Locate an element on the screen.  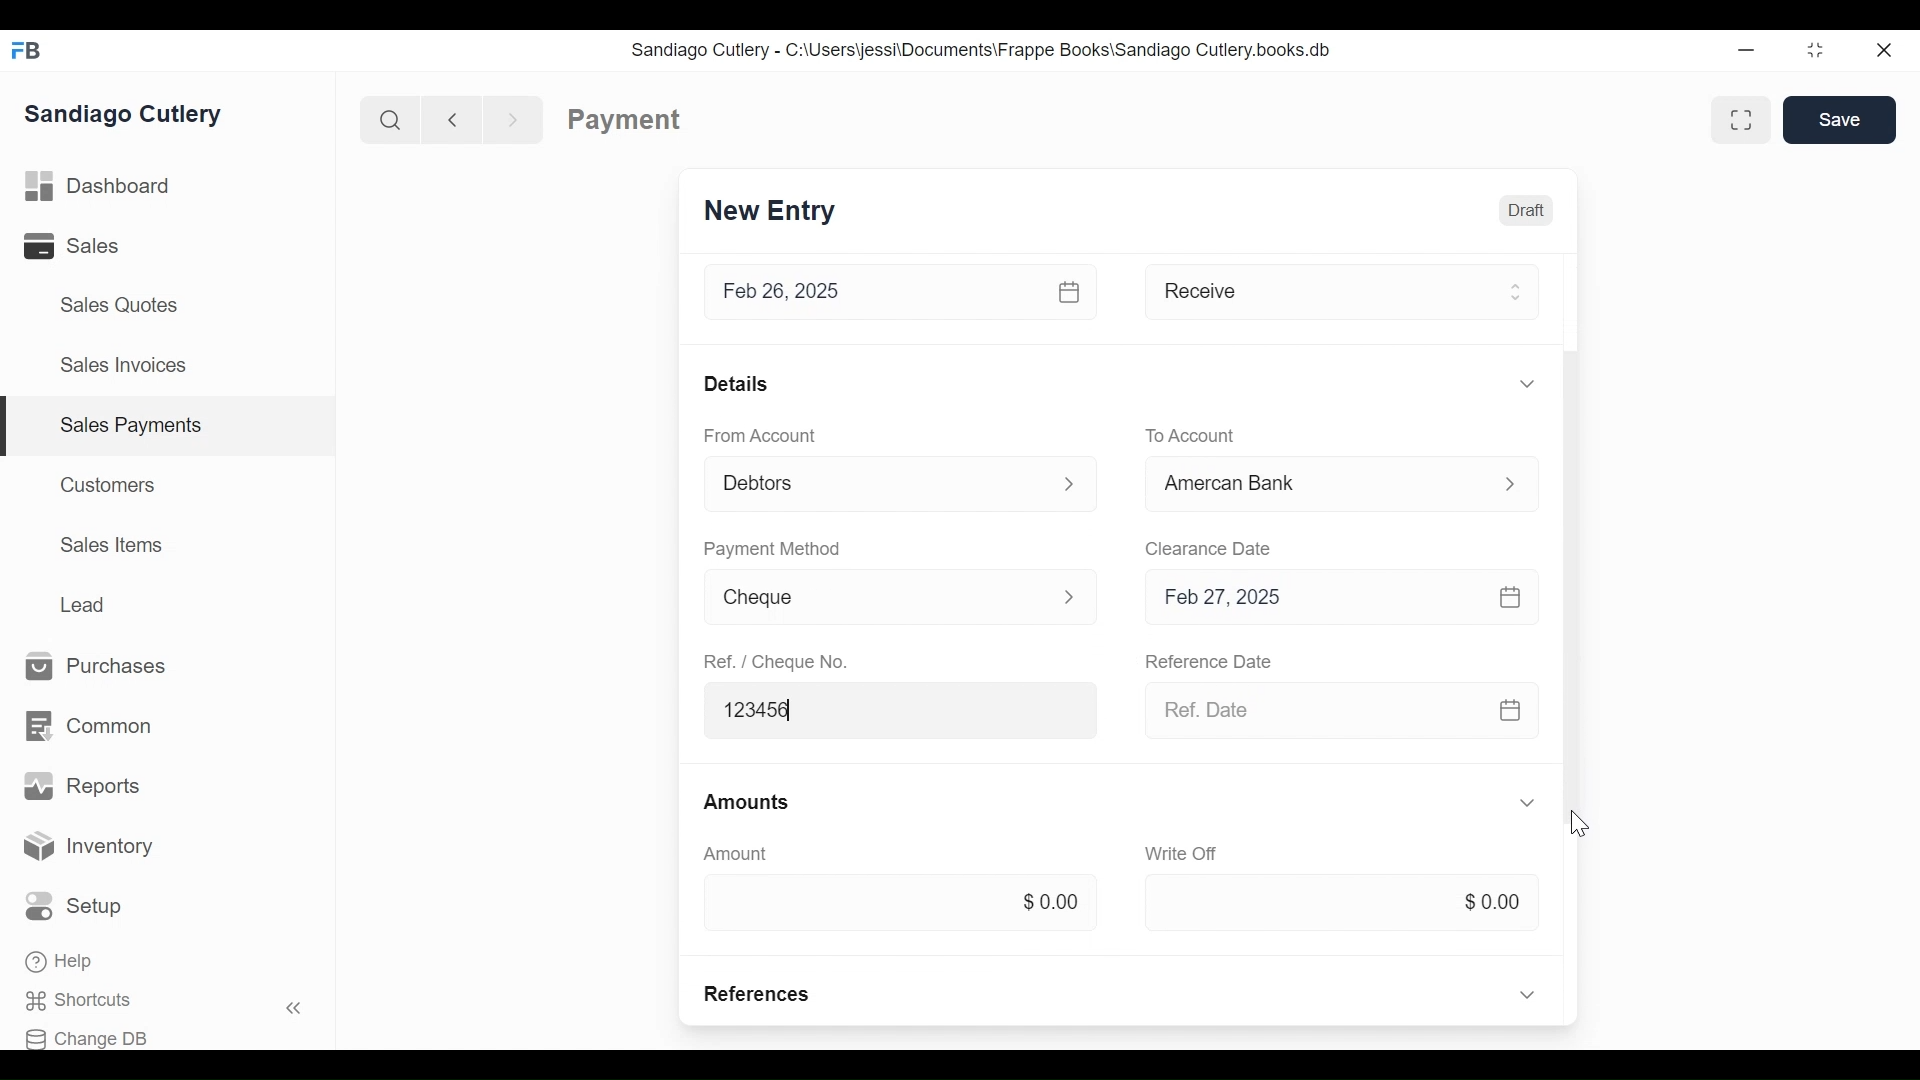
$0.00 is located at coordinates (1341, 903).